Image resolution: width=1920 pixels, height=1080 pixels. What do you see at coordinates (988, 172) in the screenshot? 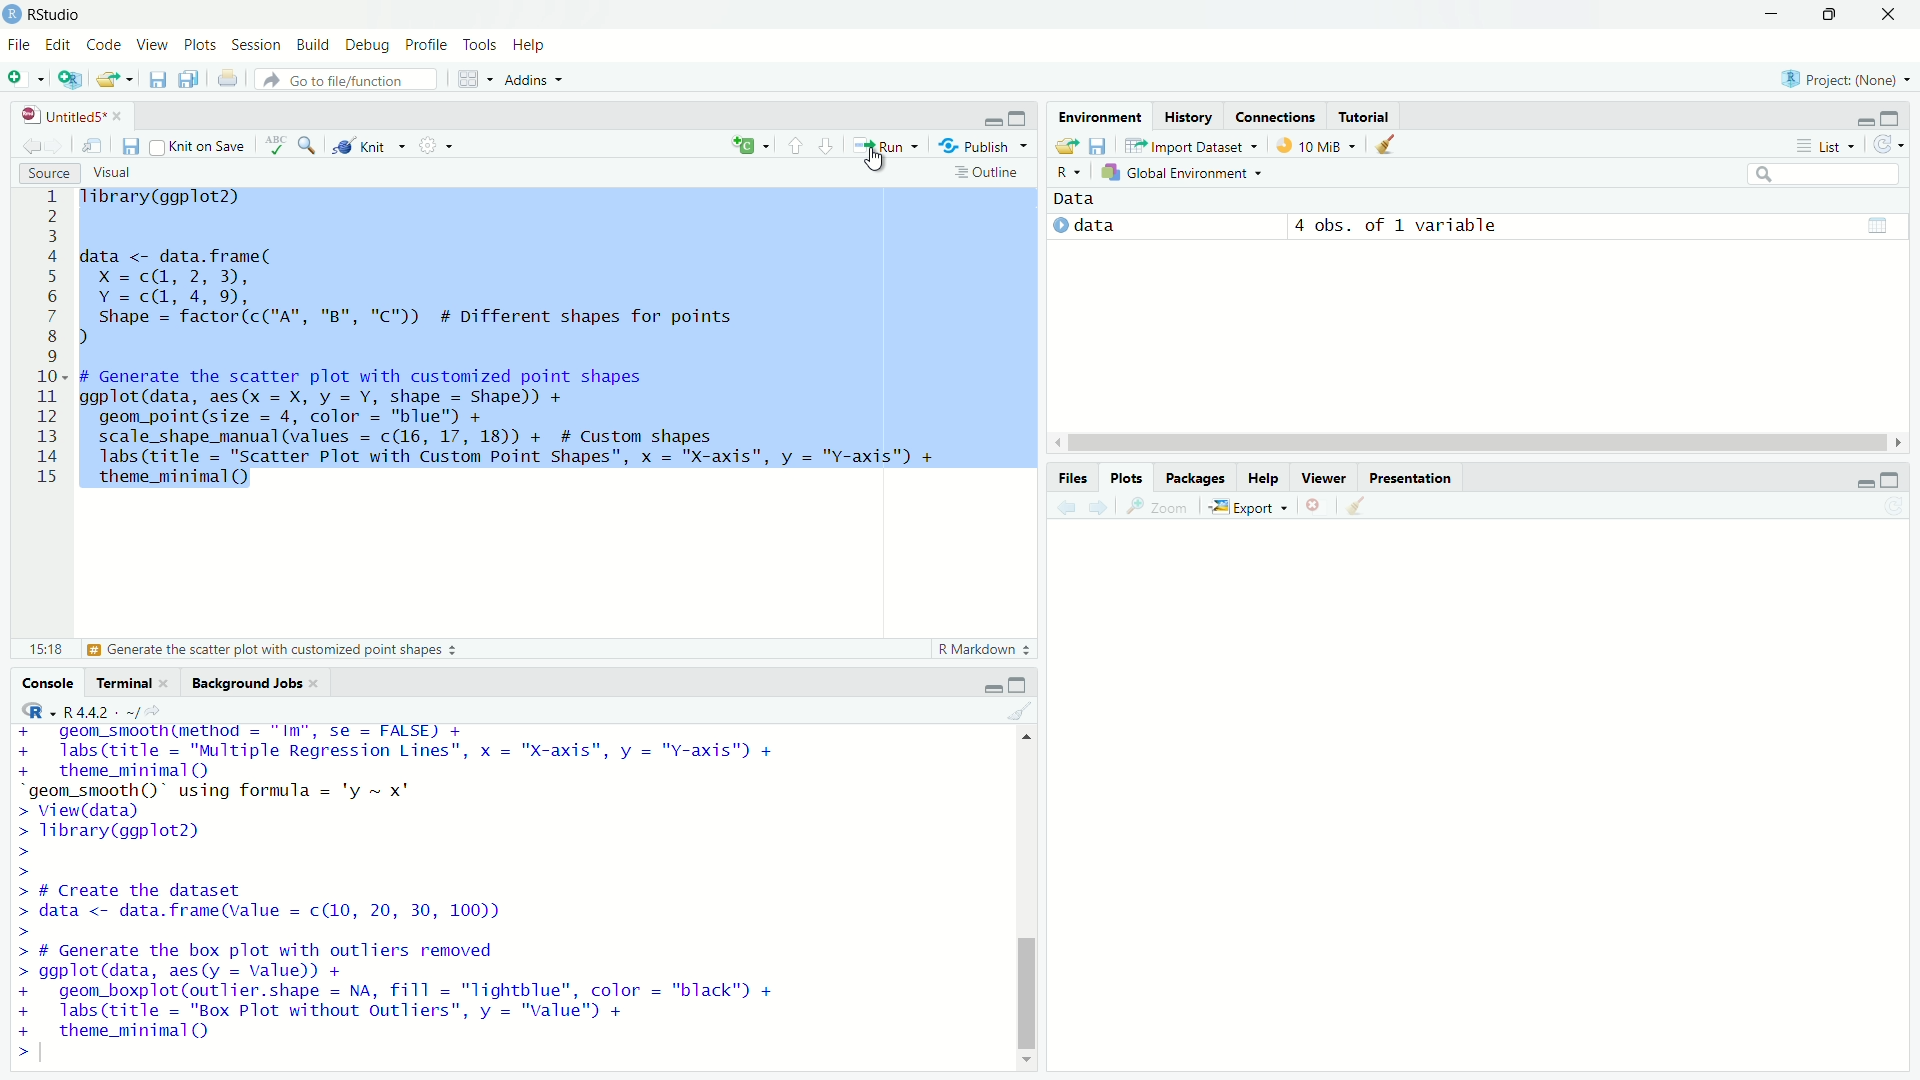
I see `Outline` at bounding box center [988, 172].